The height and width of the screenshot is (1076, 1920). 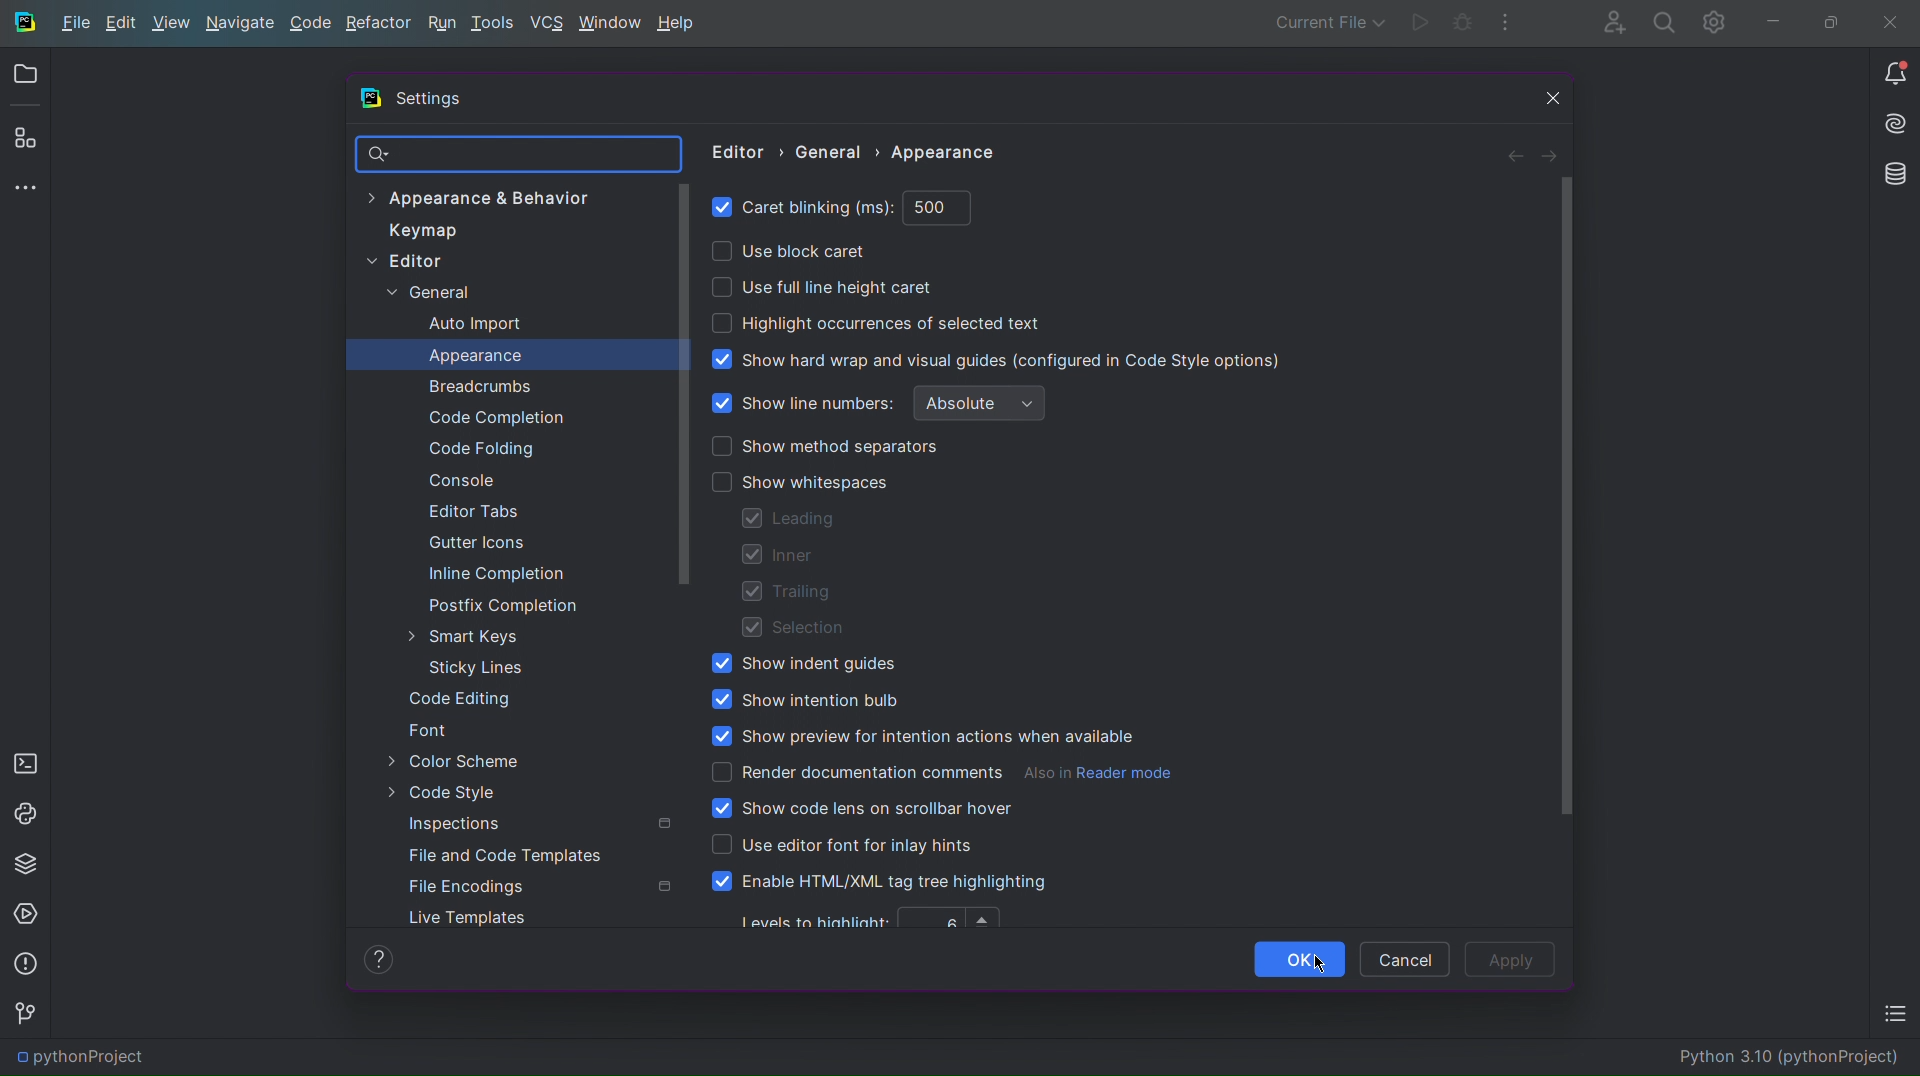 I want to click on Problems, so click(x=26, y=965).